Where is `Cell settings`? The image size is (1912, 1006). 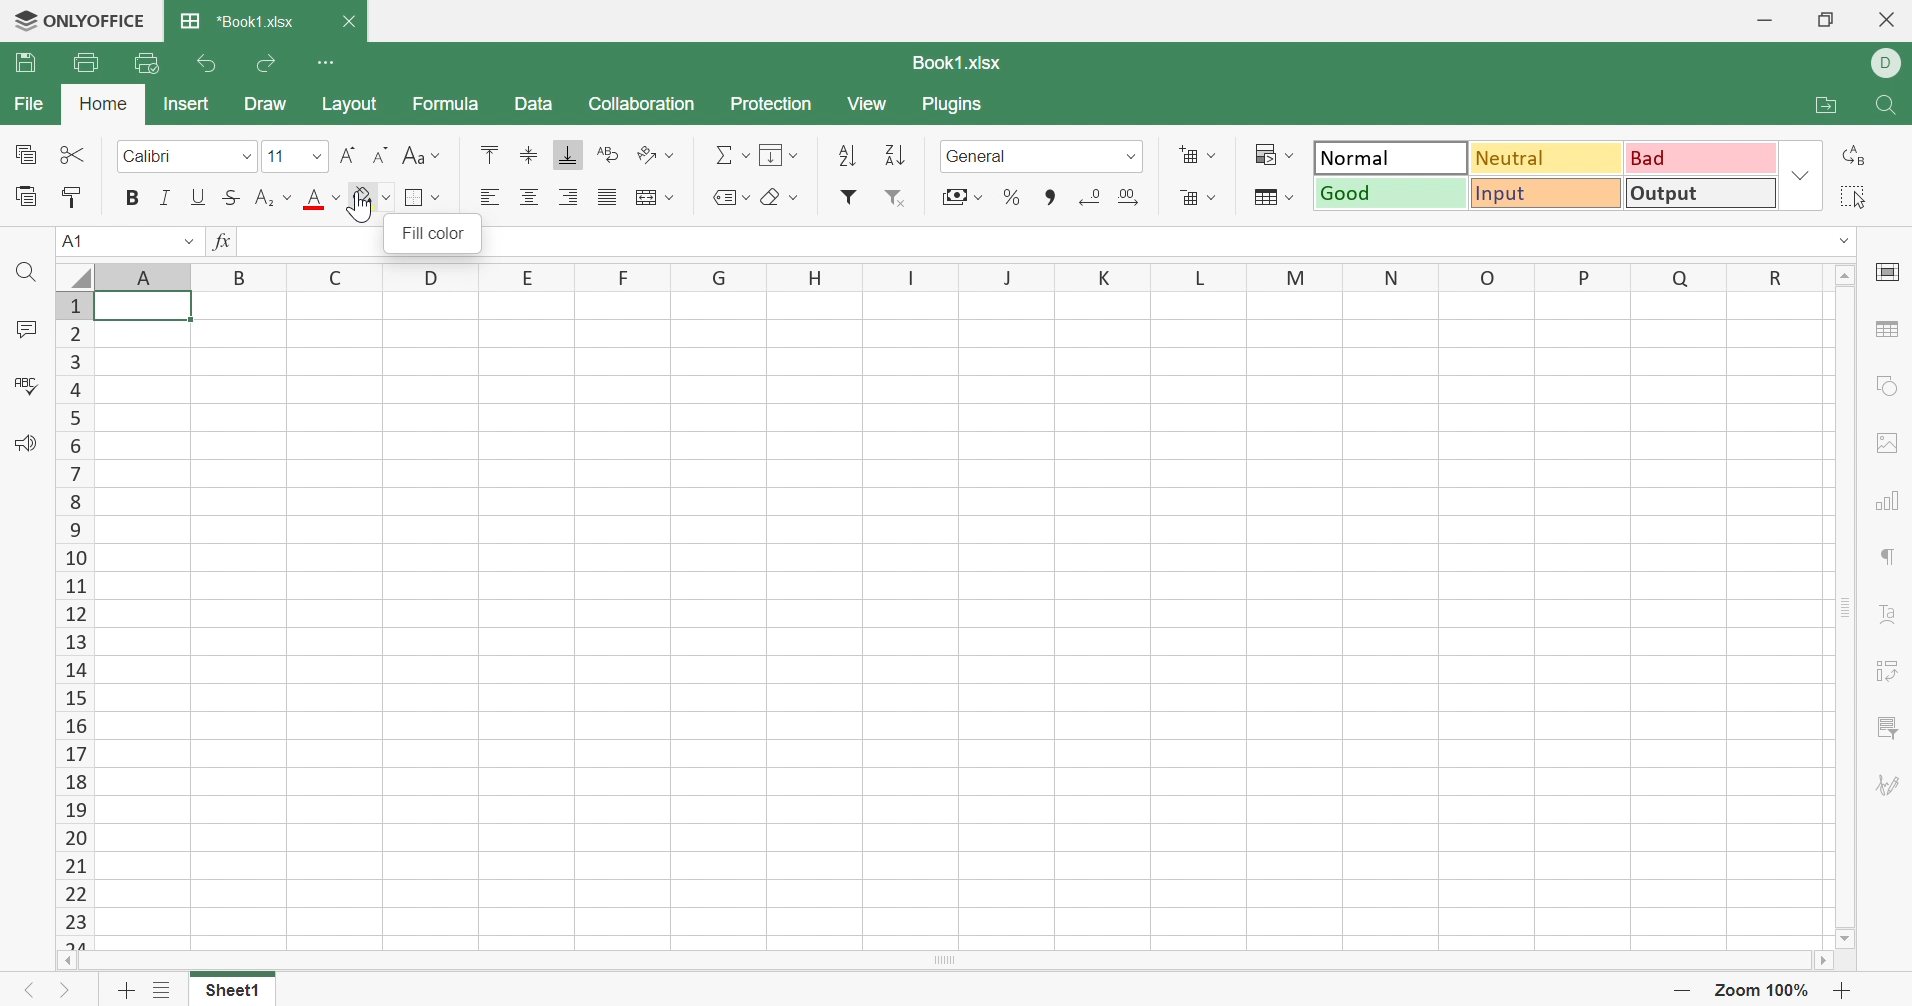
Cell settings is located at coordinates (1886, 271).